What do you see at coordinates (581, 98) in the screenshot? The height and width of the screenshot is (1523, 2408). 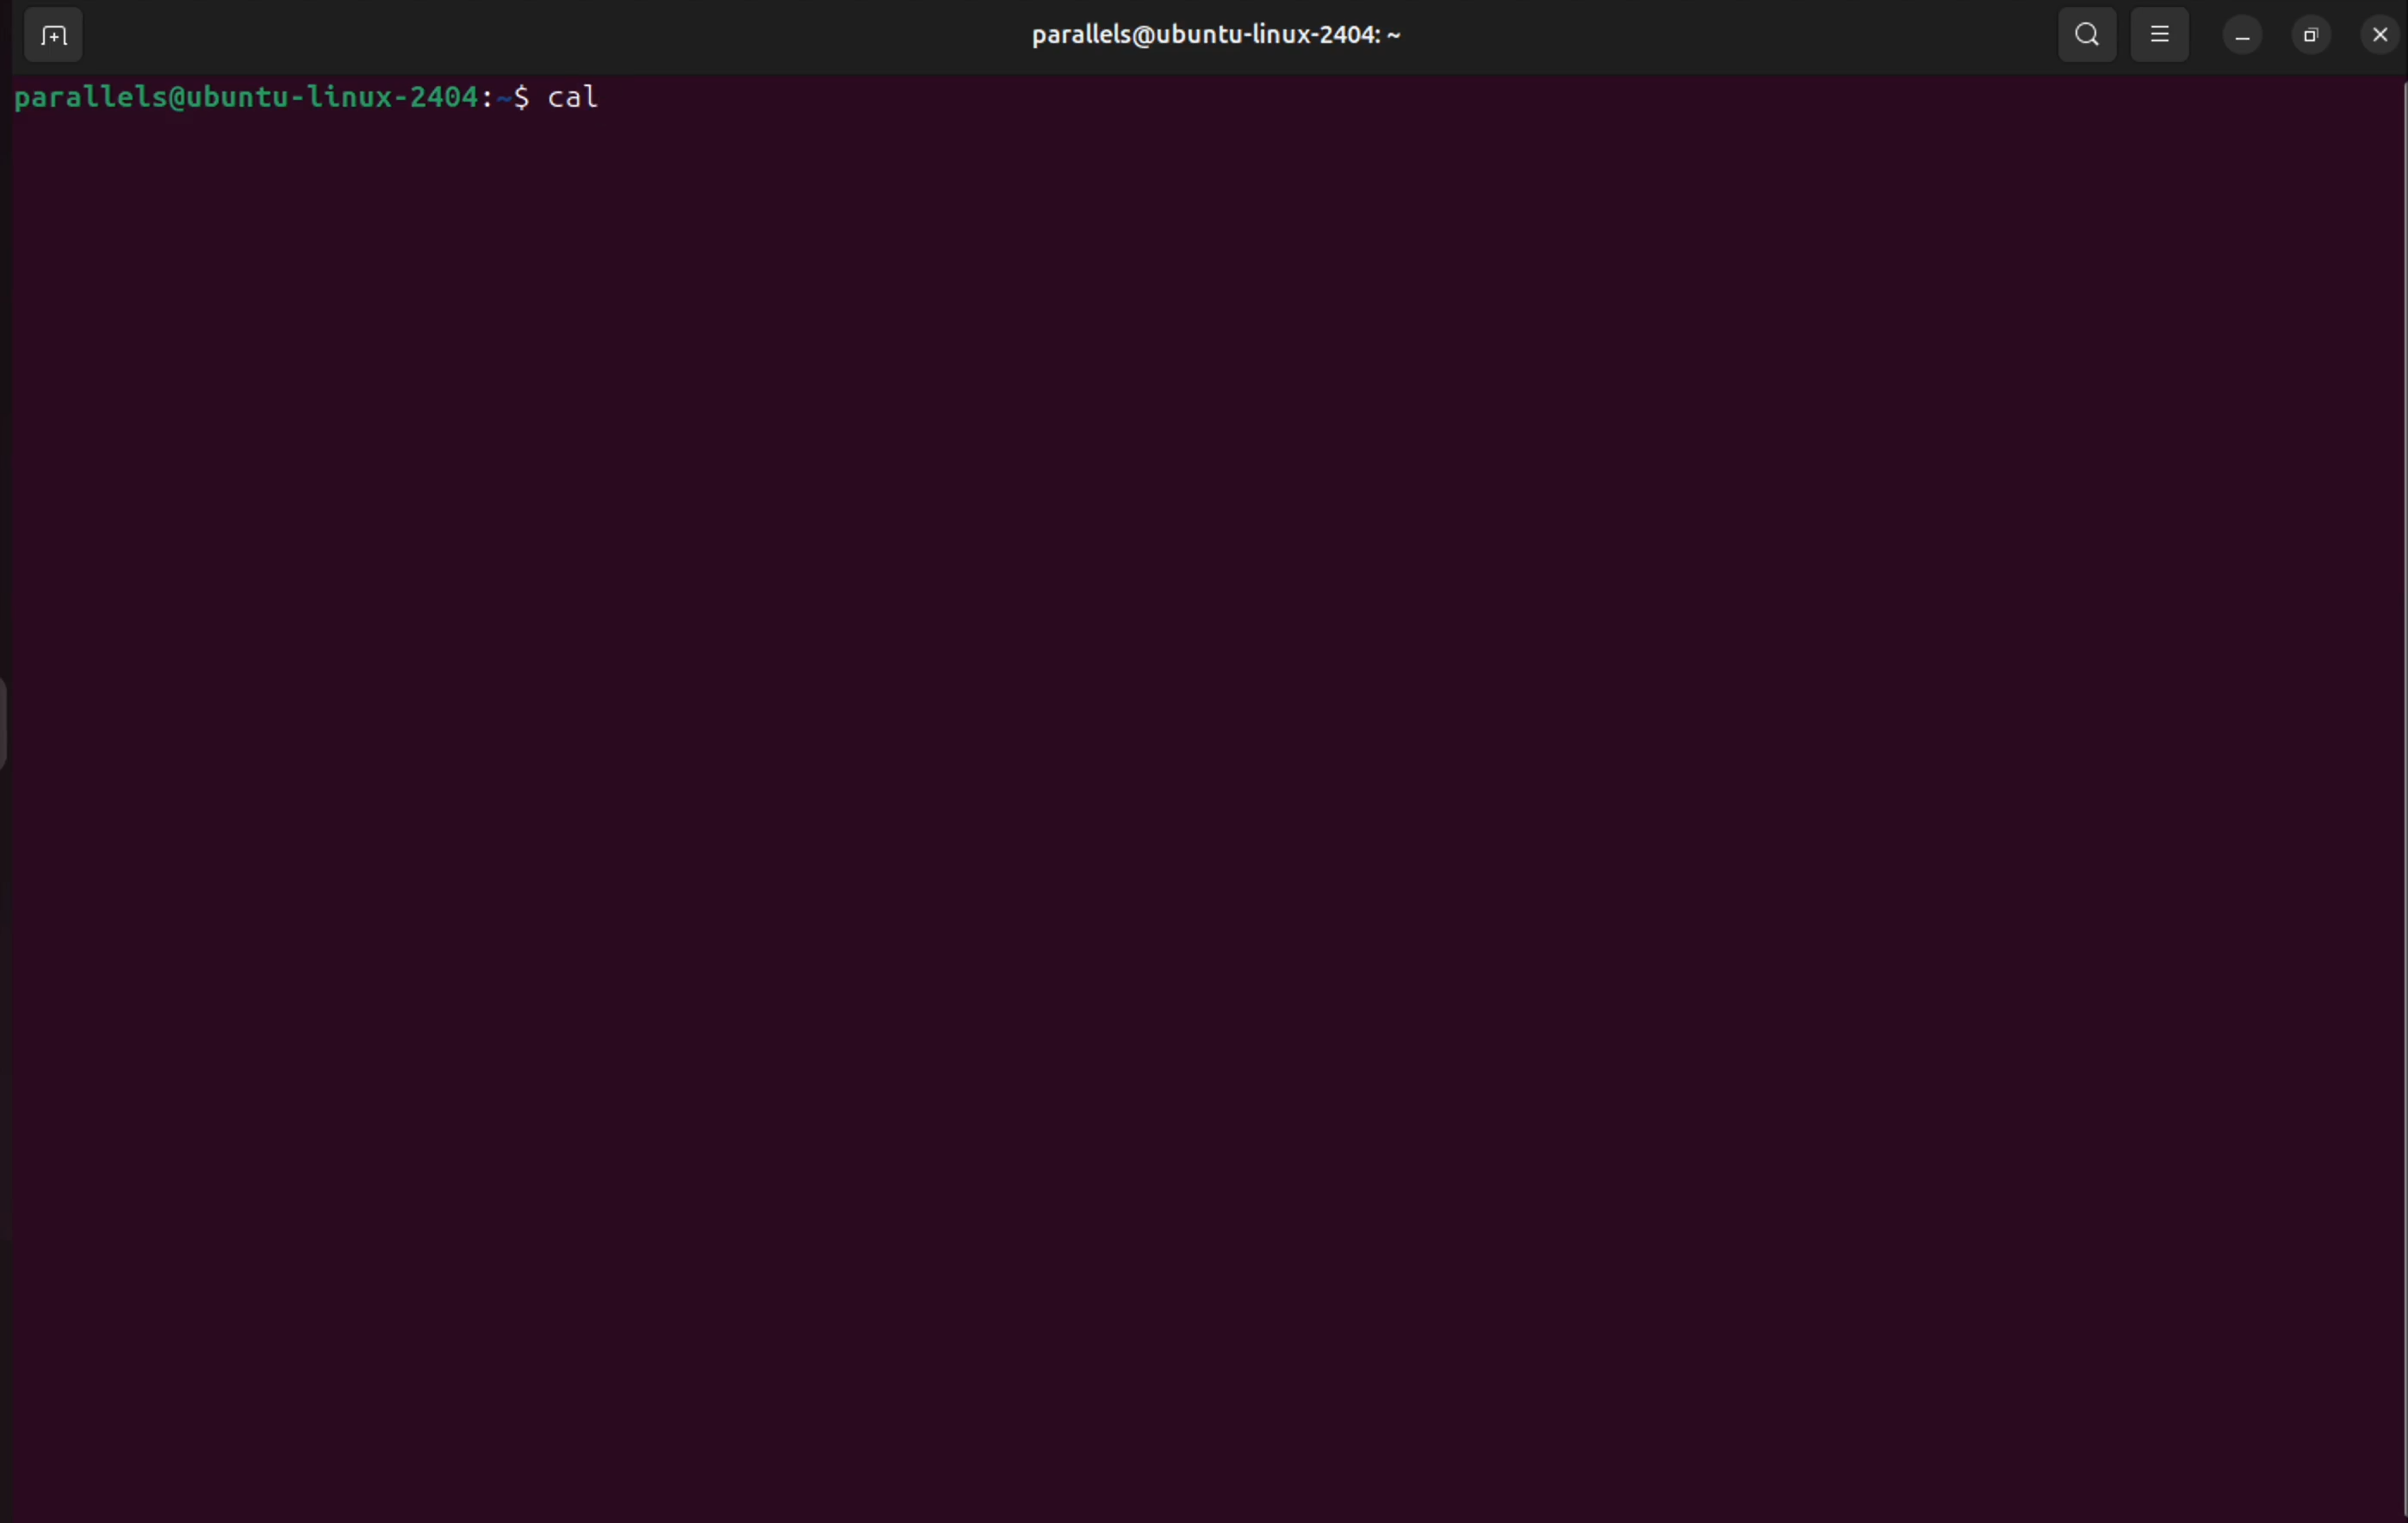 I see `cal` at bounding box center [581, 98].